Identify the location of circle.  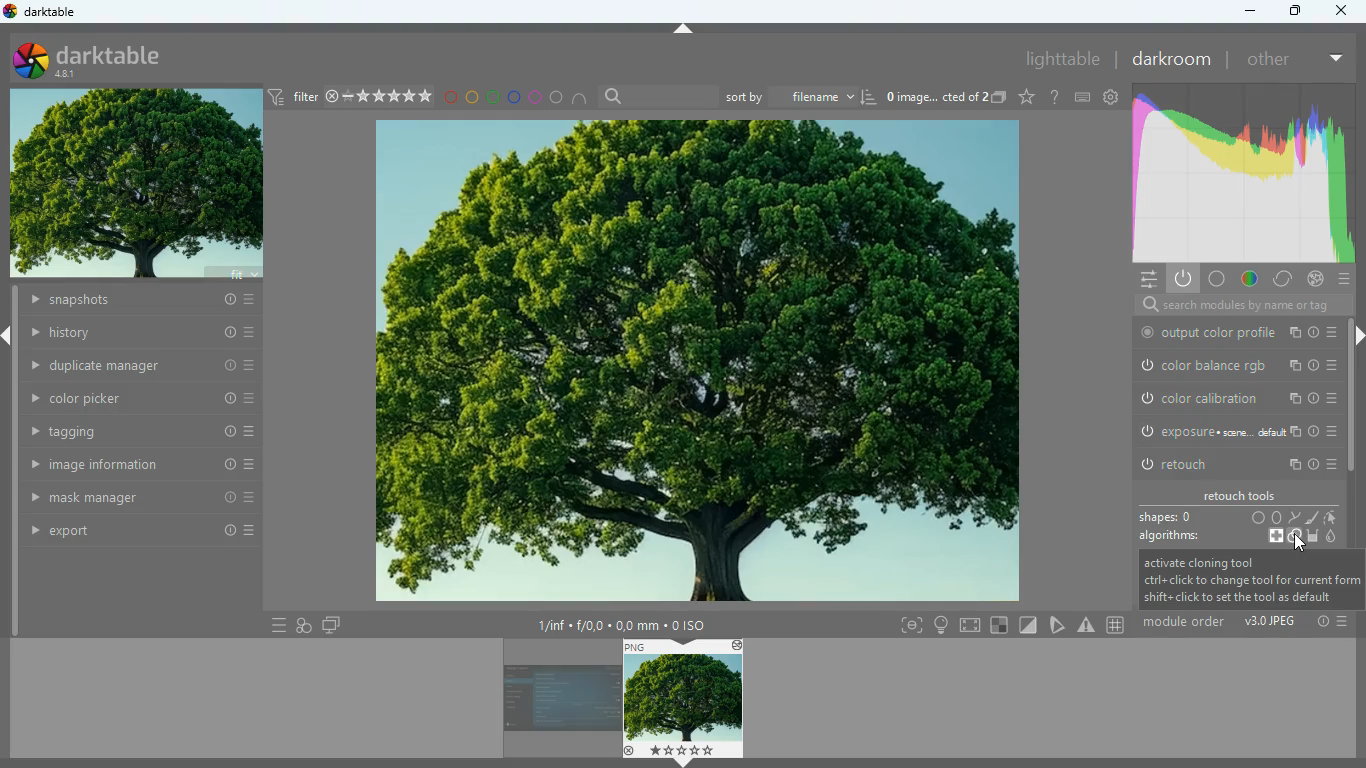
(555, 96).